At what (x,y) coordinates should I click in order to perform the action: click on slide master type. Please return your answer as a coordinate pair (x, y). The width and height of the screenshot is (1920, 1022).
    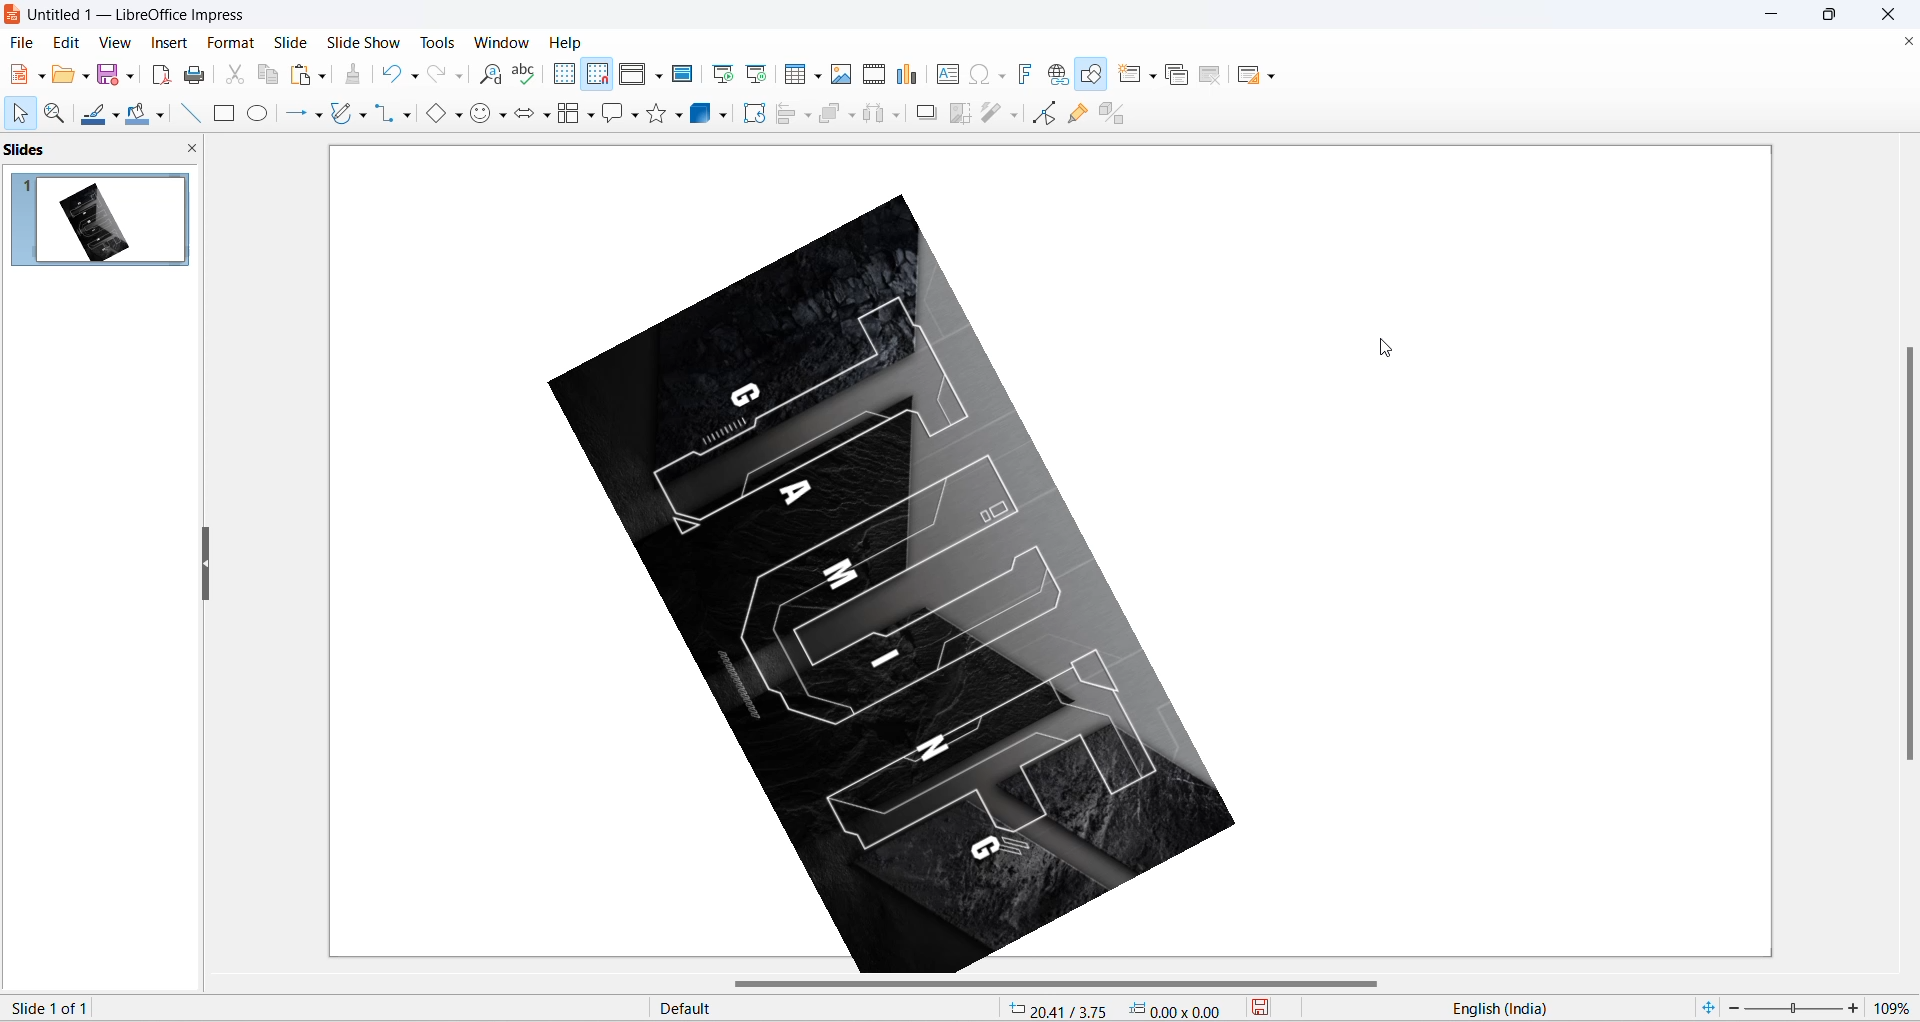
    Looking at the image, I should click on (827, 1009).